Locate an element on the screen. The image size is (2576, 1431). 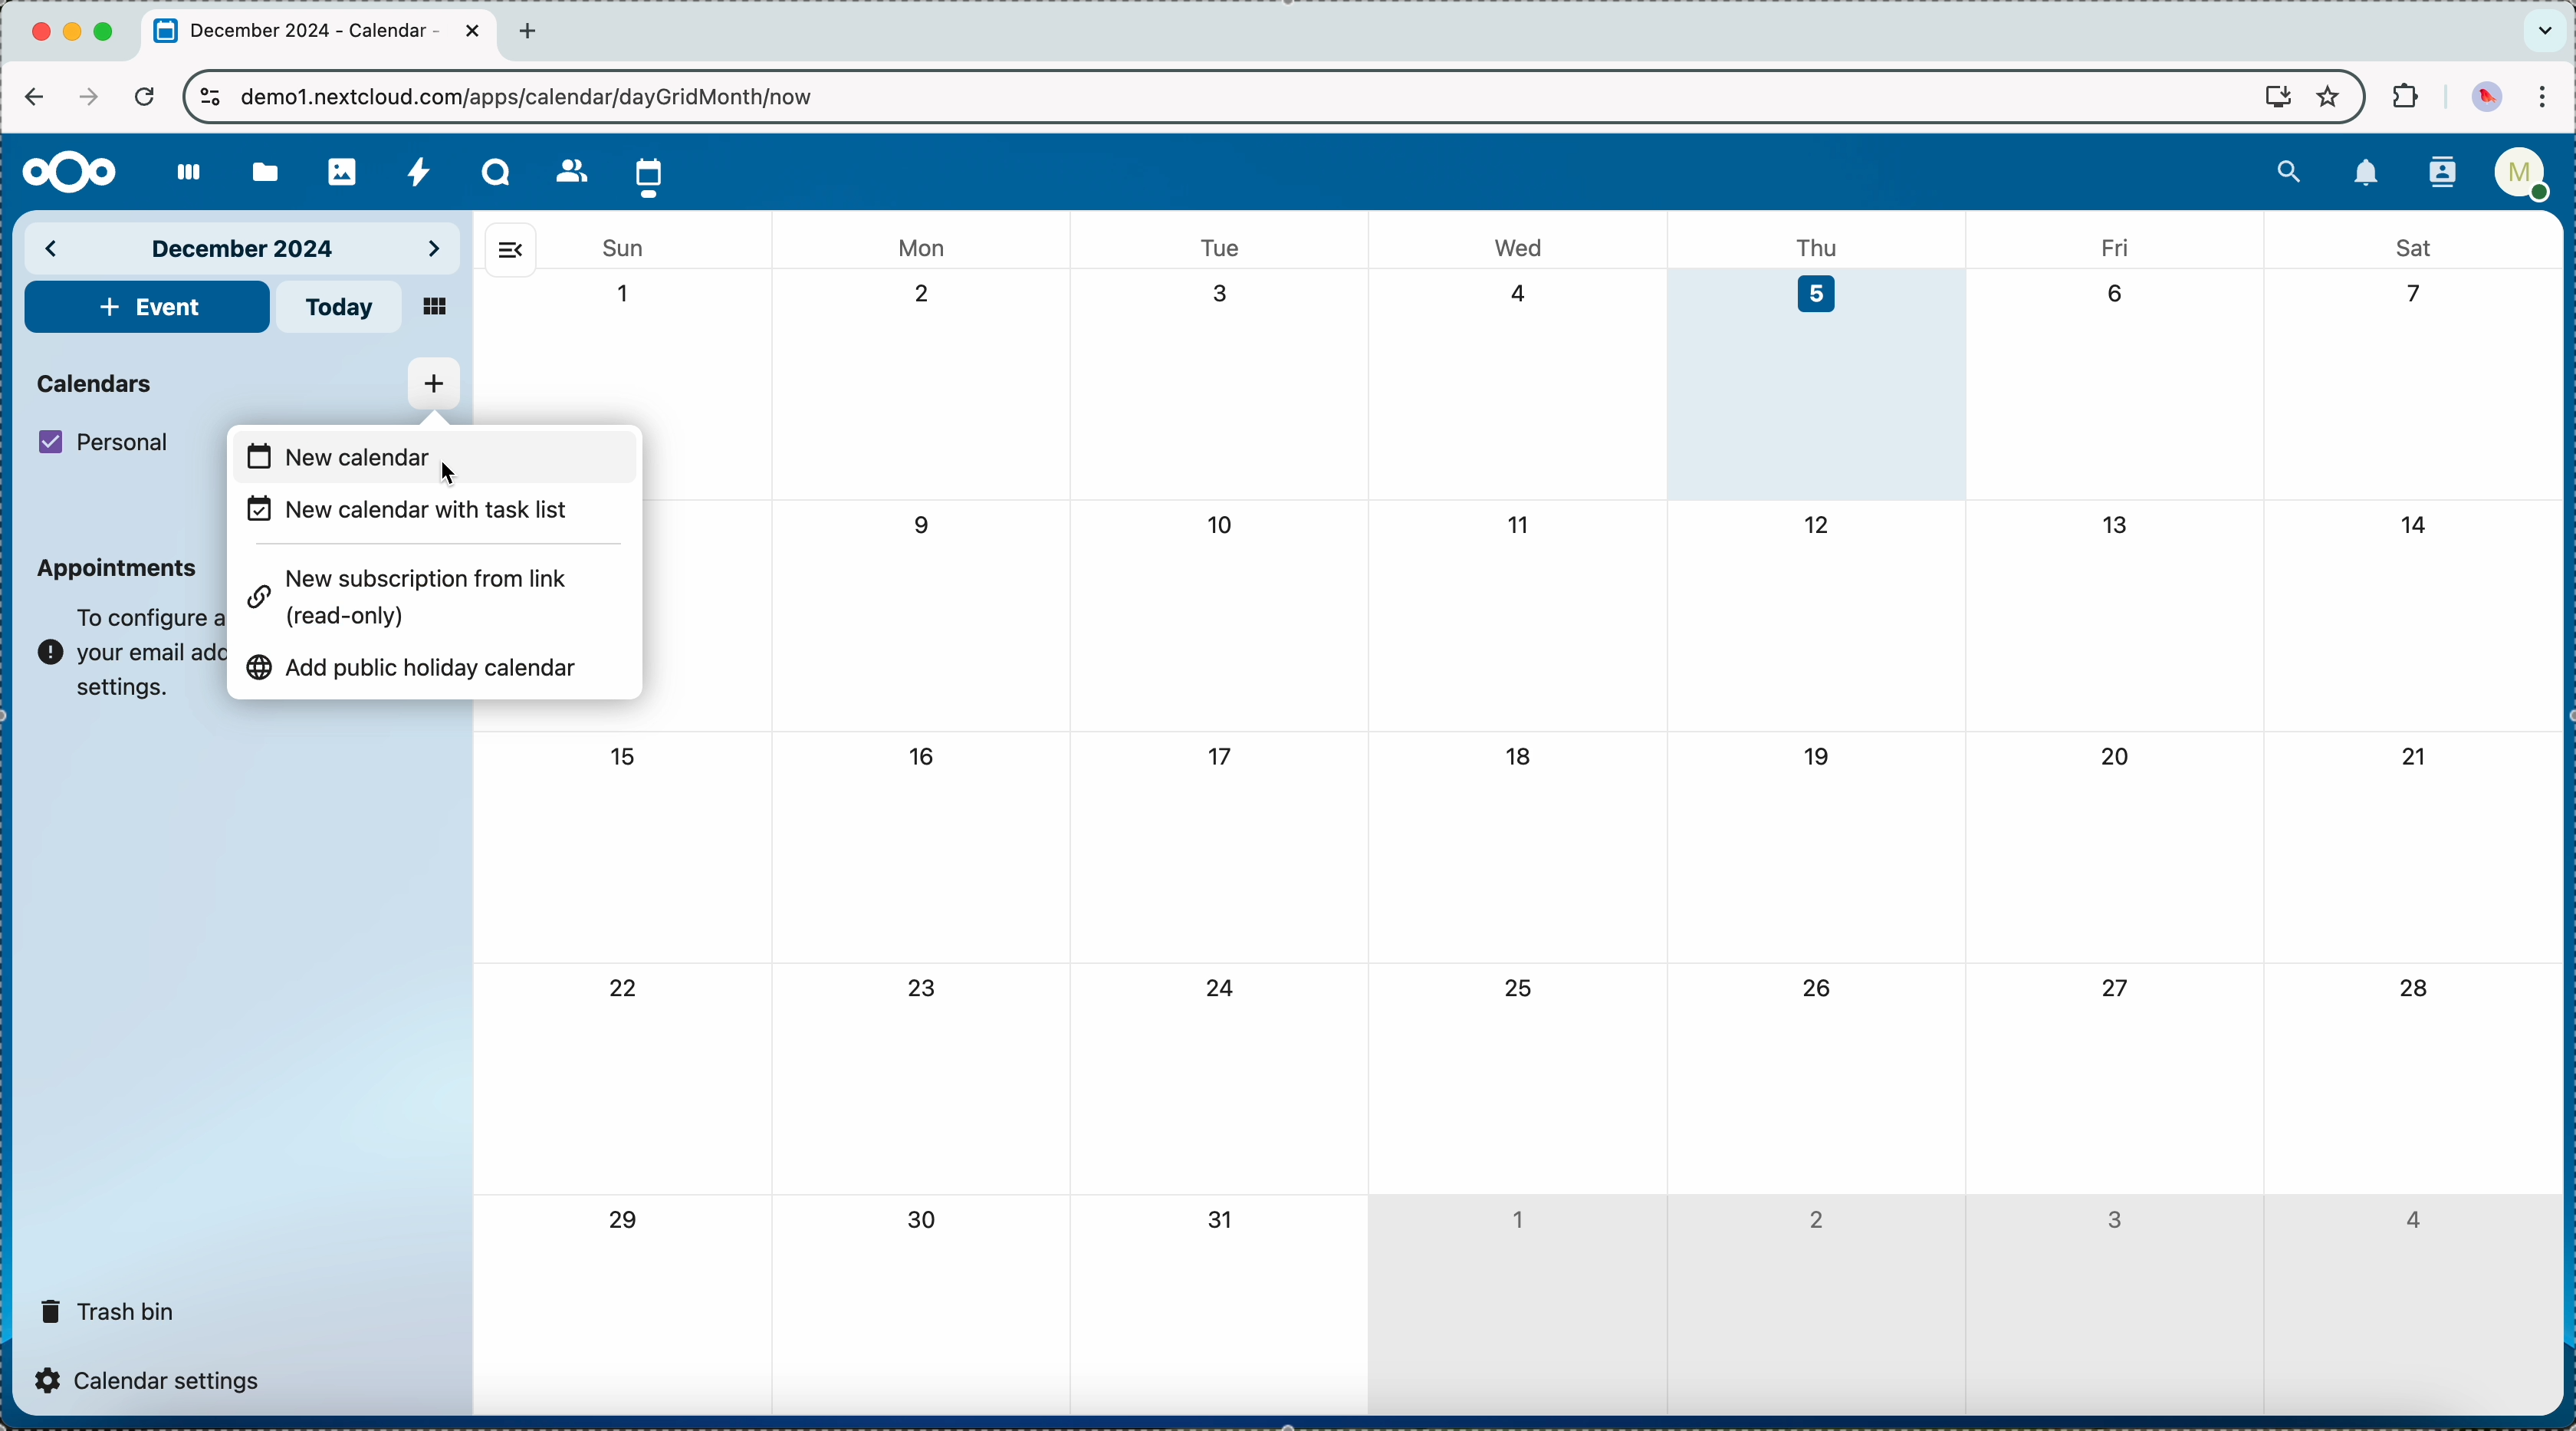
17 is located at coordinates (1223, 757).